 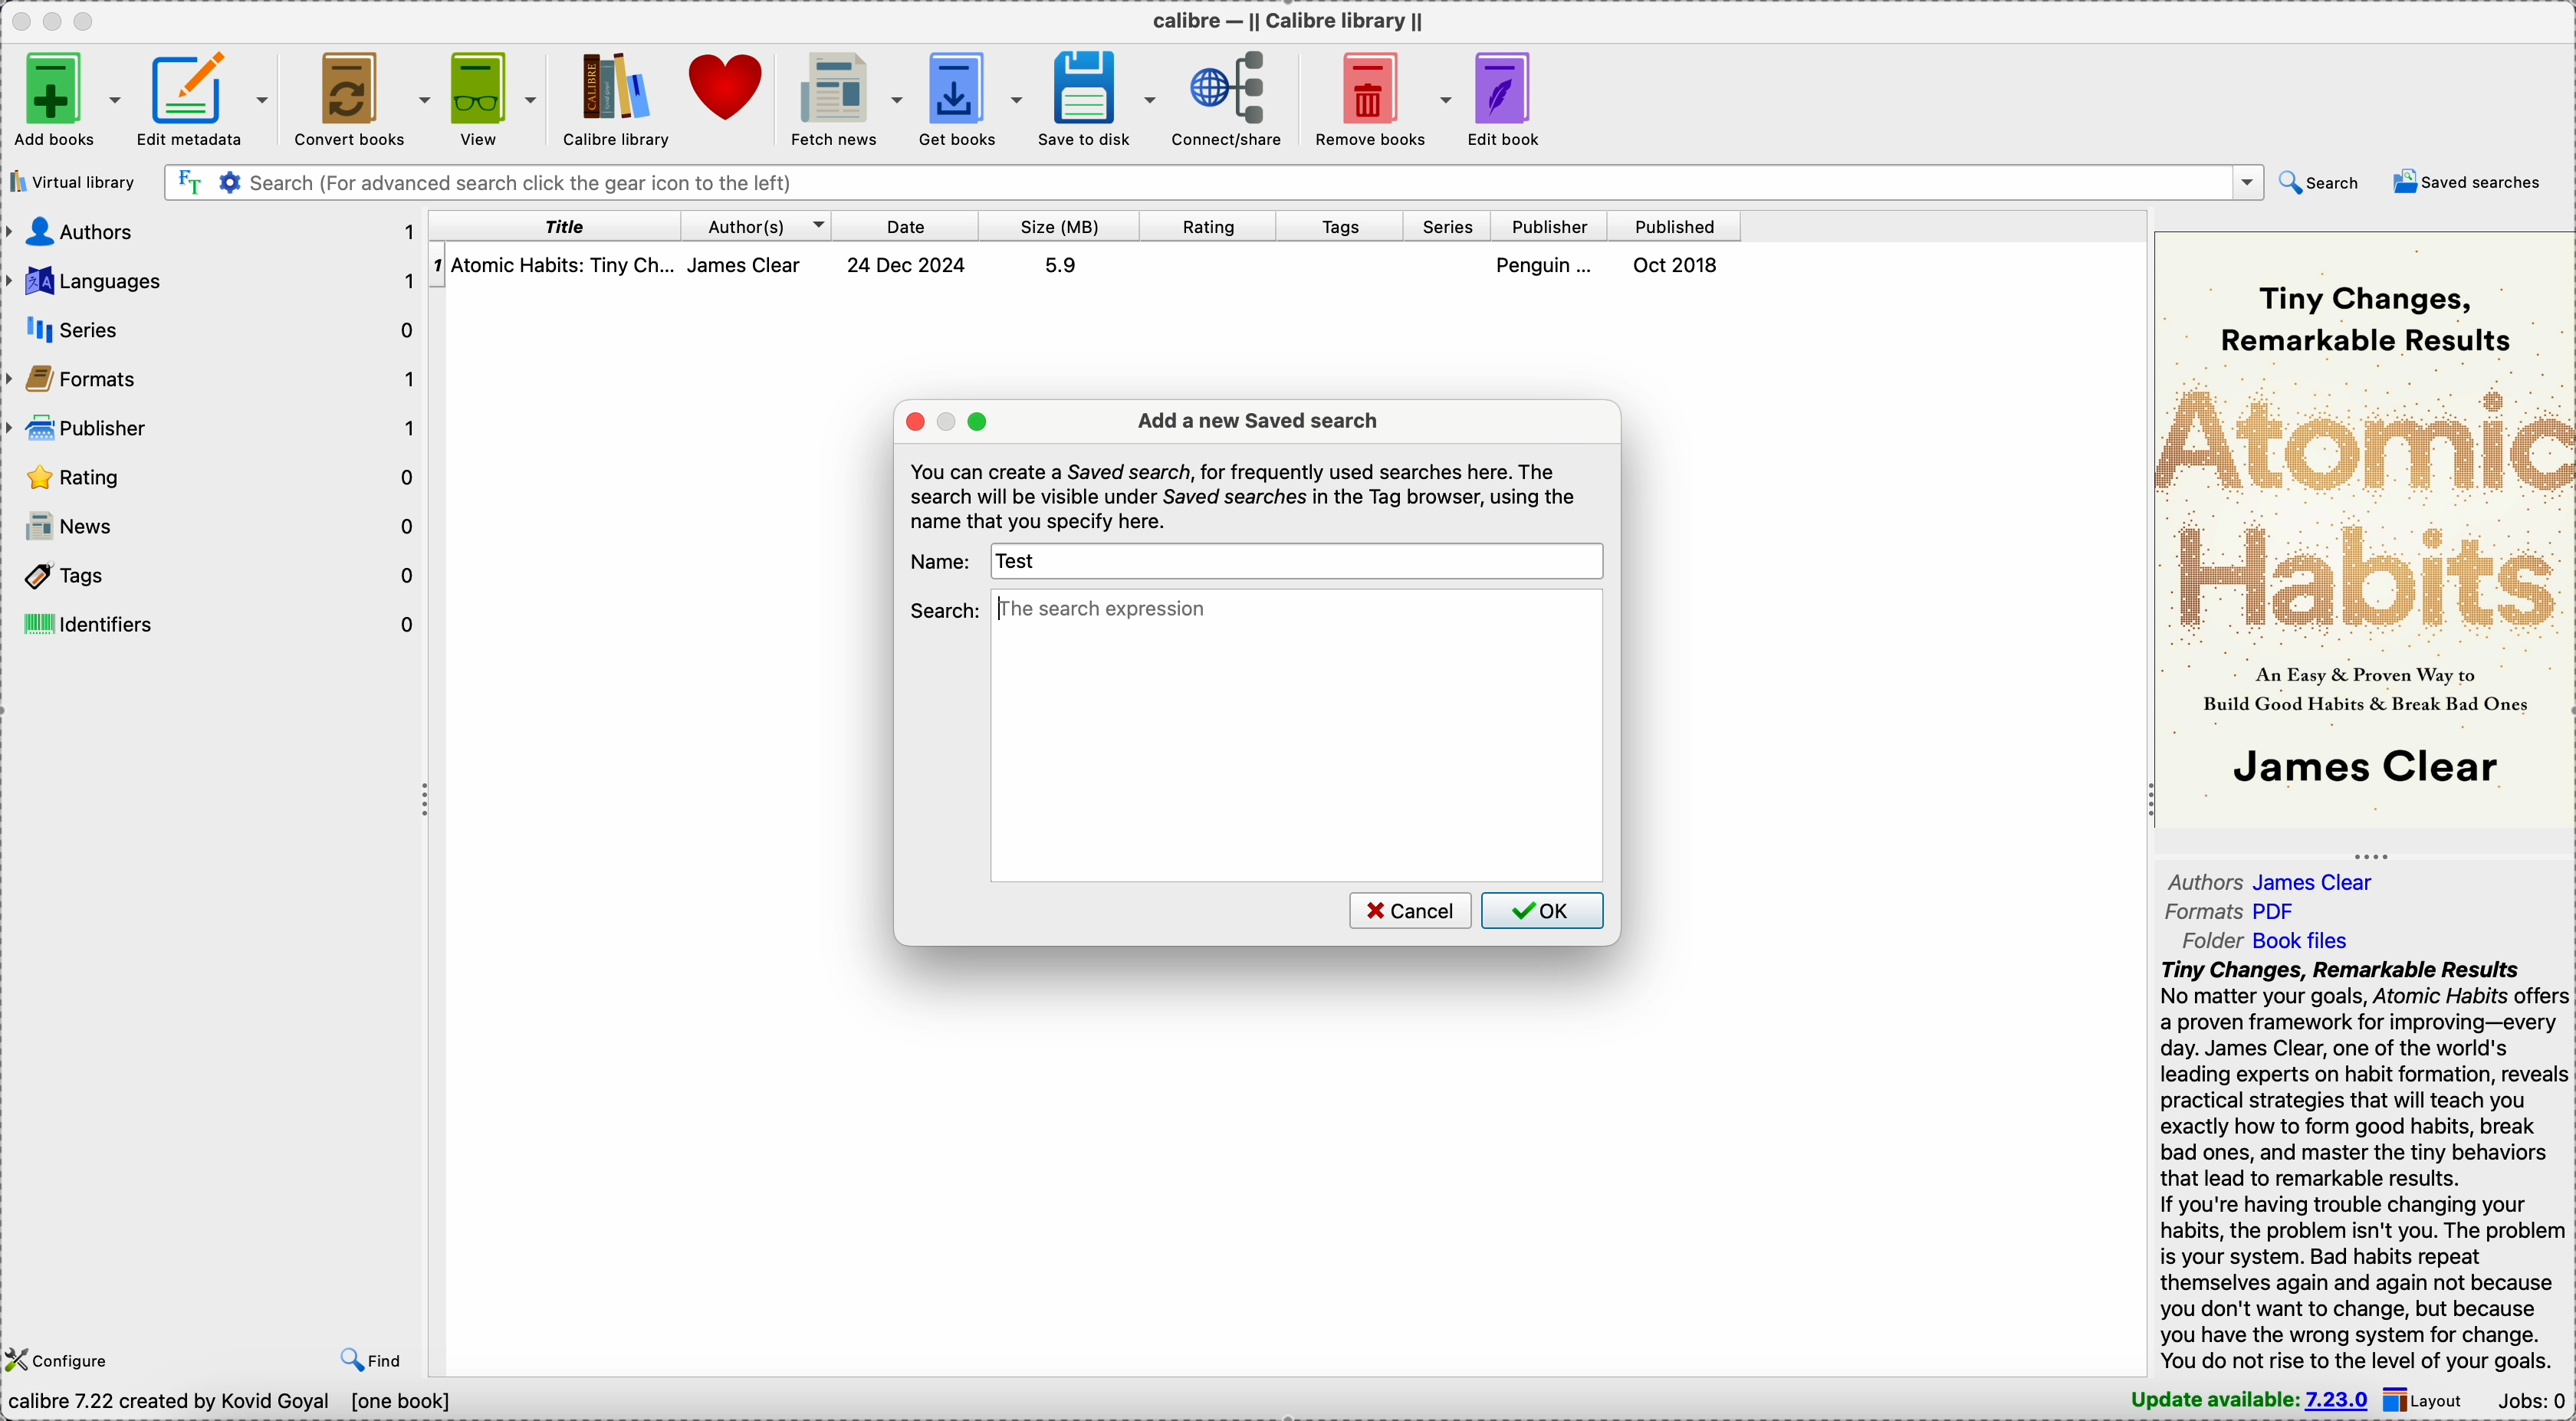 What do you see at coordinates (566, 266) in the screenshot?
I see `atomic habits: Tiny changes, remarkable results` at bounding box center [566, 266].